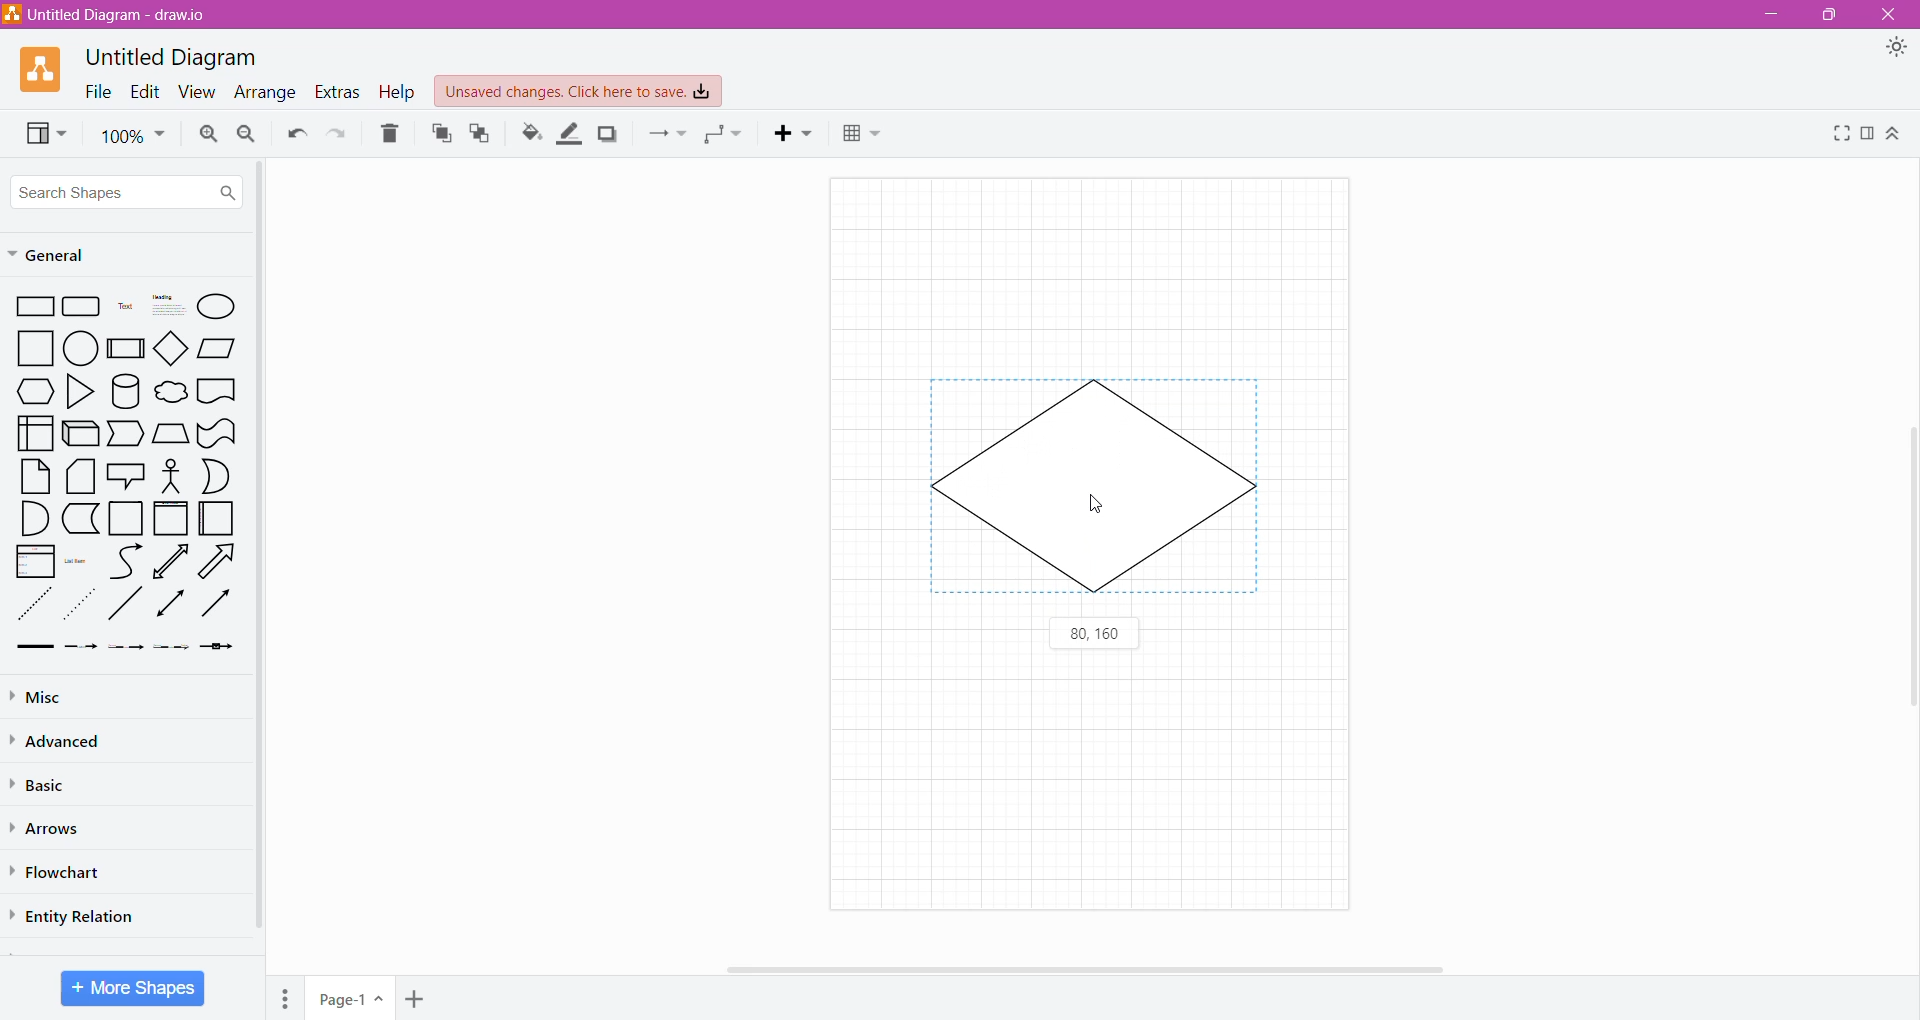 The width and height of the screenshot is (1920, 1020). I want to click on Untitled Diagram - draw.io, so click(113, 14).